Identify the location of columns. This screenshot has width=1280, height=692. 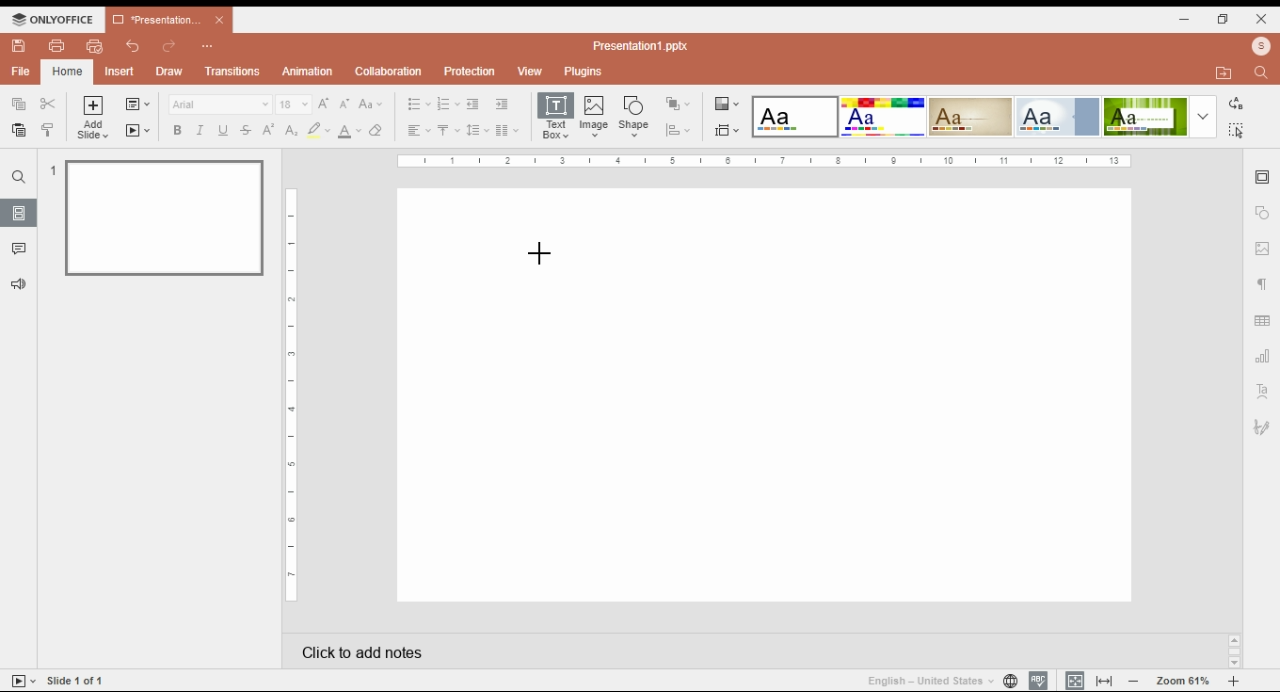
(509, 130).